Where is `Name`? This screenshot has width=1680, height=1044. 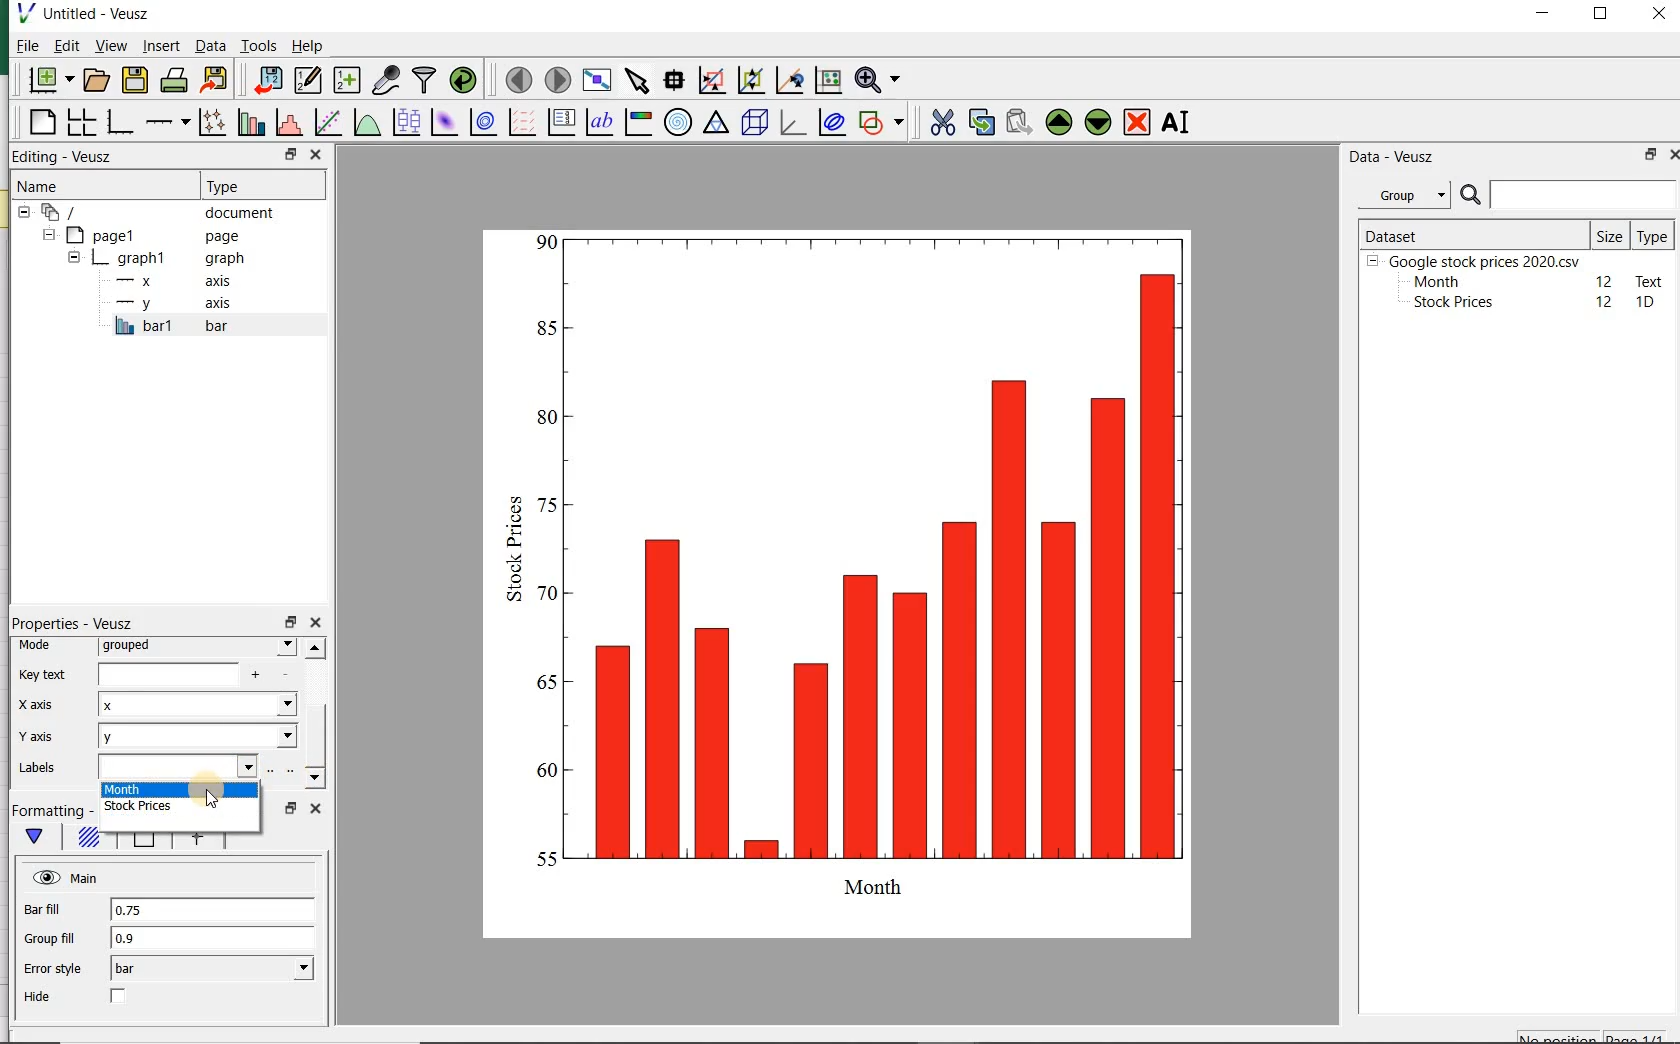 Name is located at coordinates (51, 186).